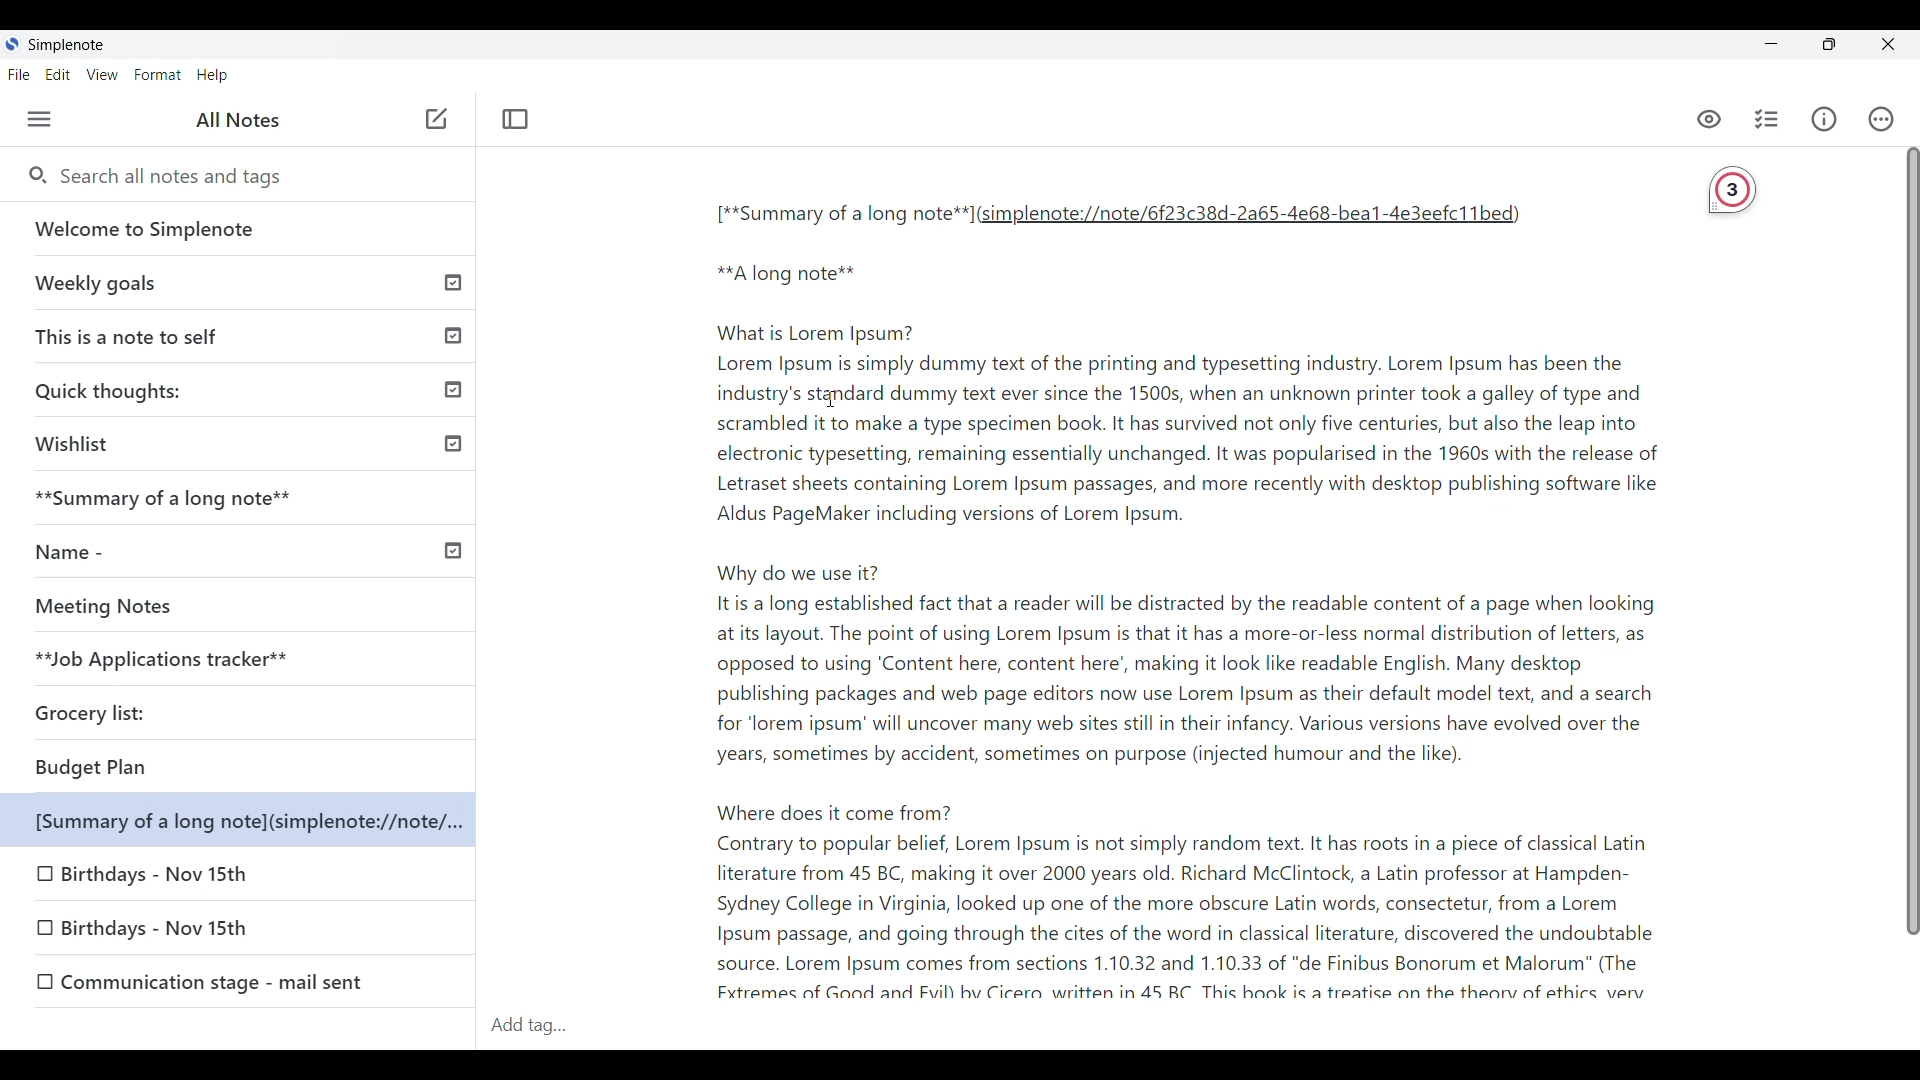  Describe the element at coordinates (158, 75) in the screenshot. I see `Format` at that location.